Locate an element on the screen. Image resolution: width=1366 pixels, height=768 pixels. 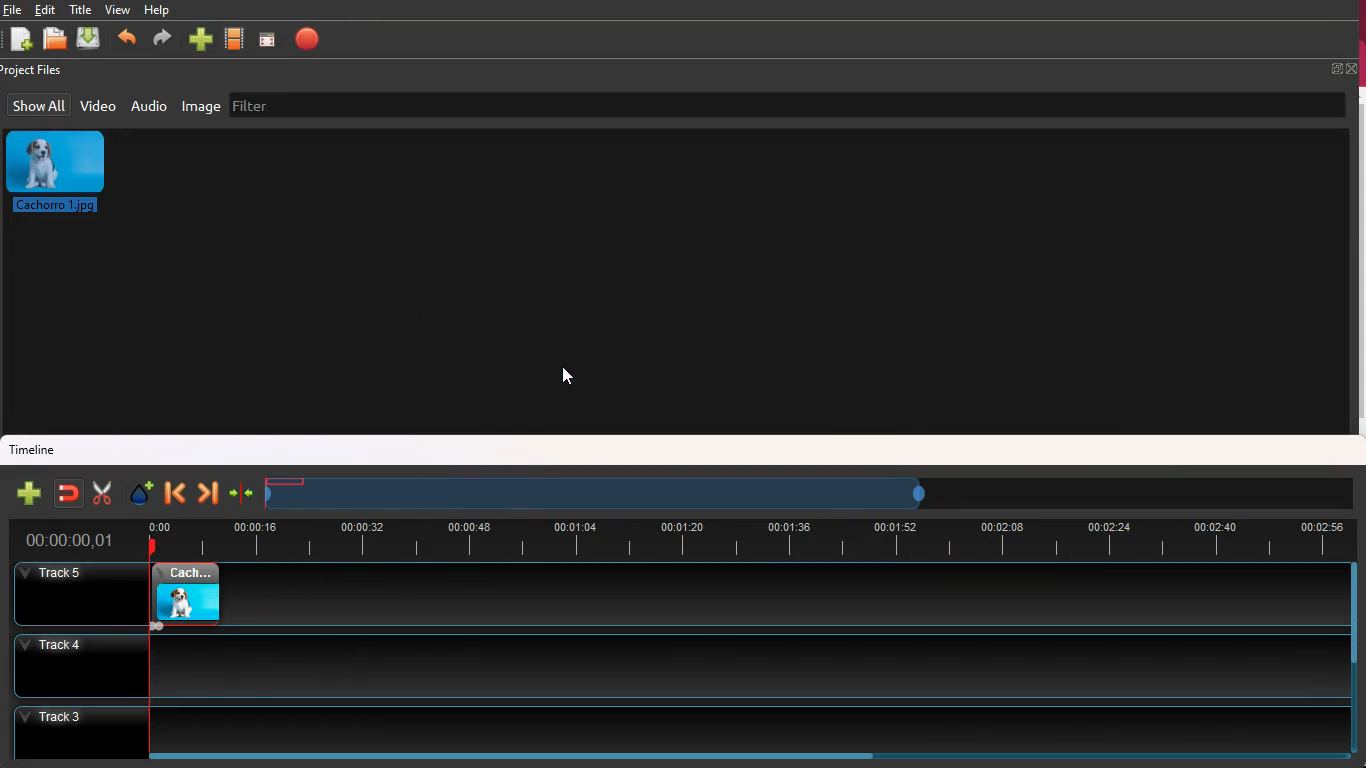
image is located at coordinates (60, 174).